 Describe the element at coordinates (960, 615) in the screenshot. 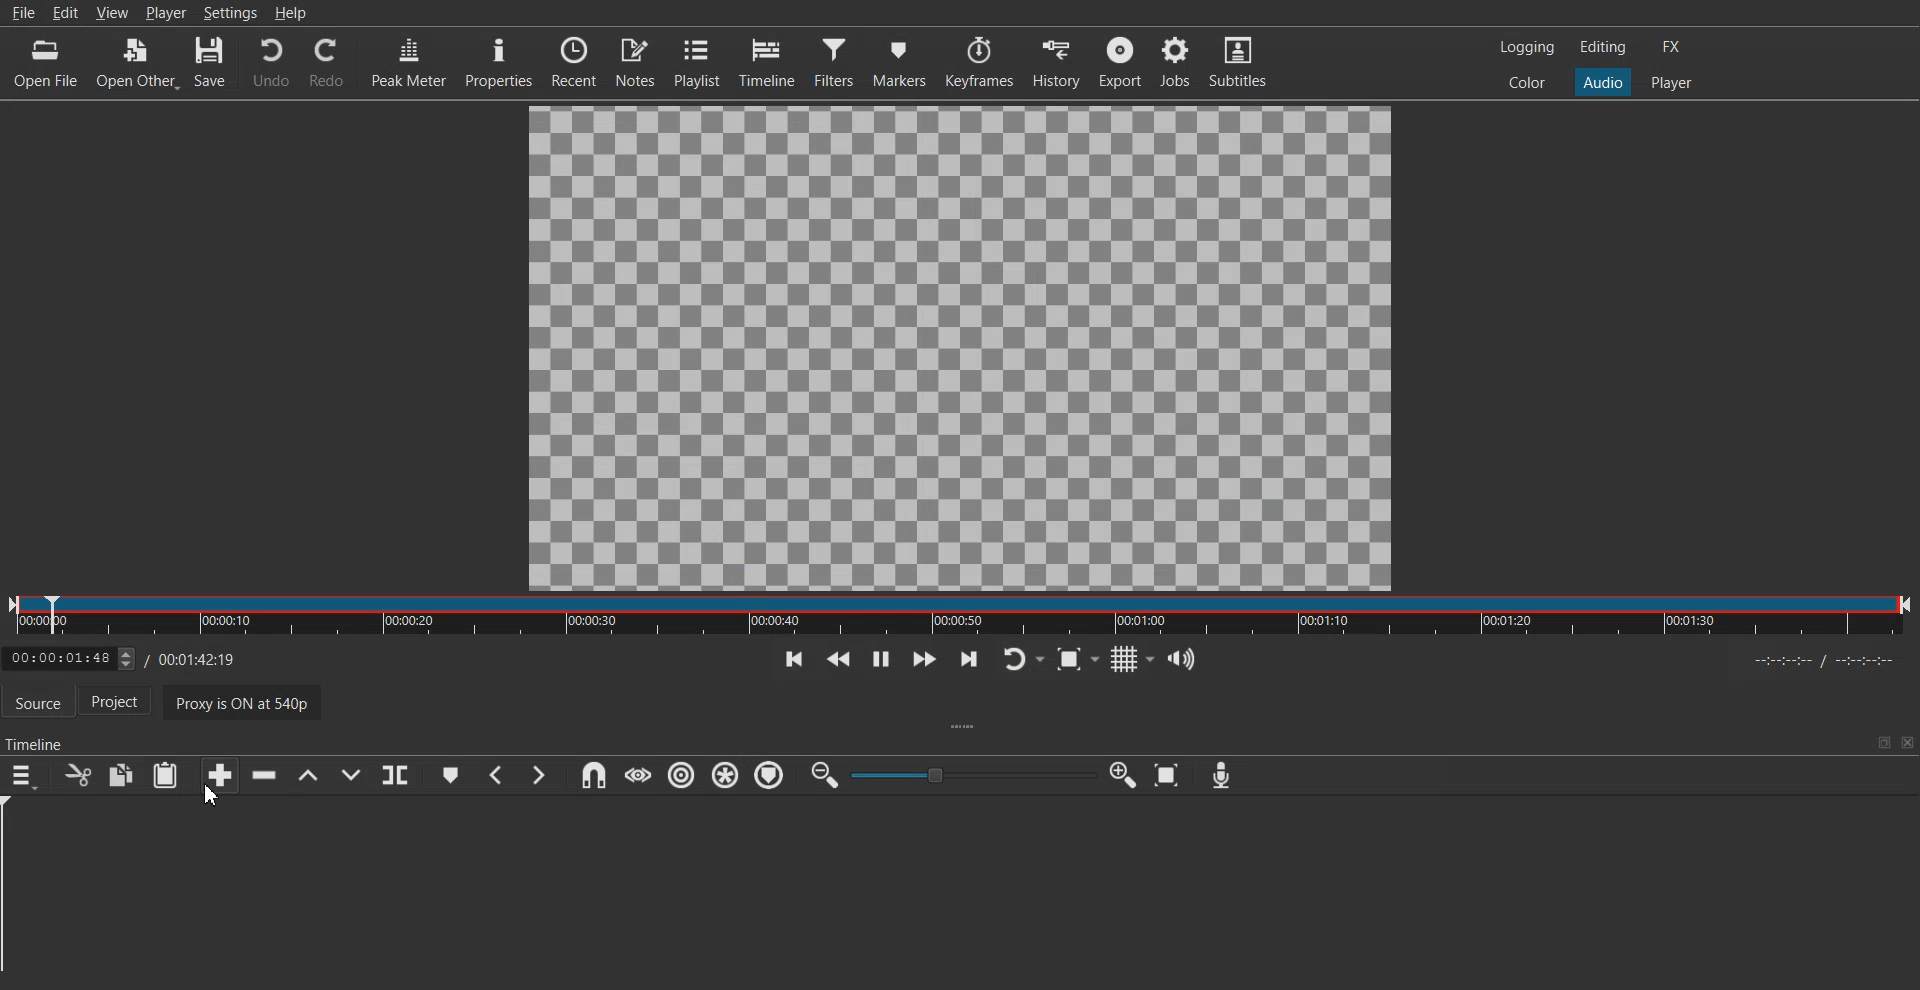

I see `Audio file slider` at that location.